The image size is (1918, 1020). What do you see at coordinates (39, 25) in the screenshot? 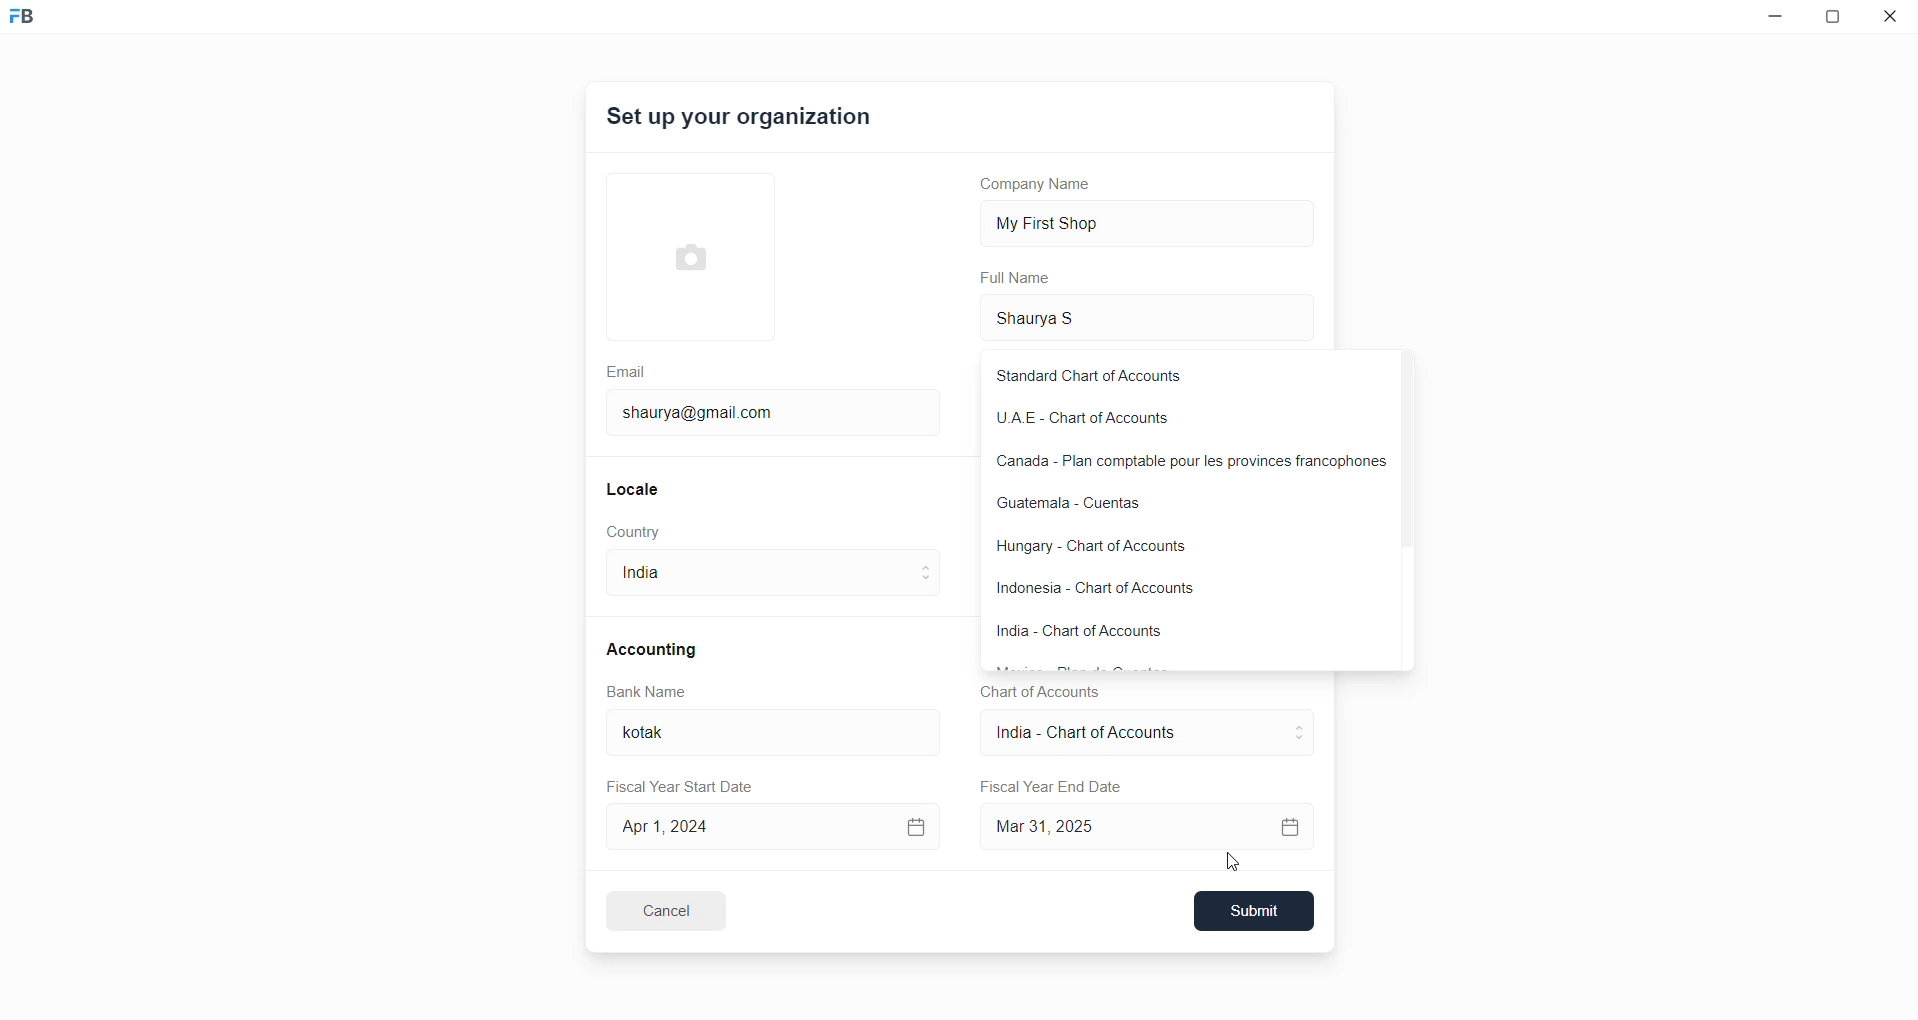
I see `Frappe Book logo` at bounding box center [39, 25].